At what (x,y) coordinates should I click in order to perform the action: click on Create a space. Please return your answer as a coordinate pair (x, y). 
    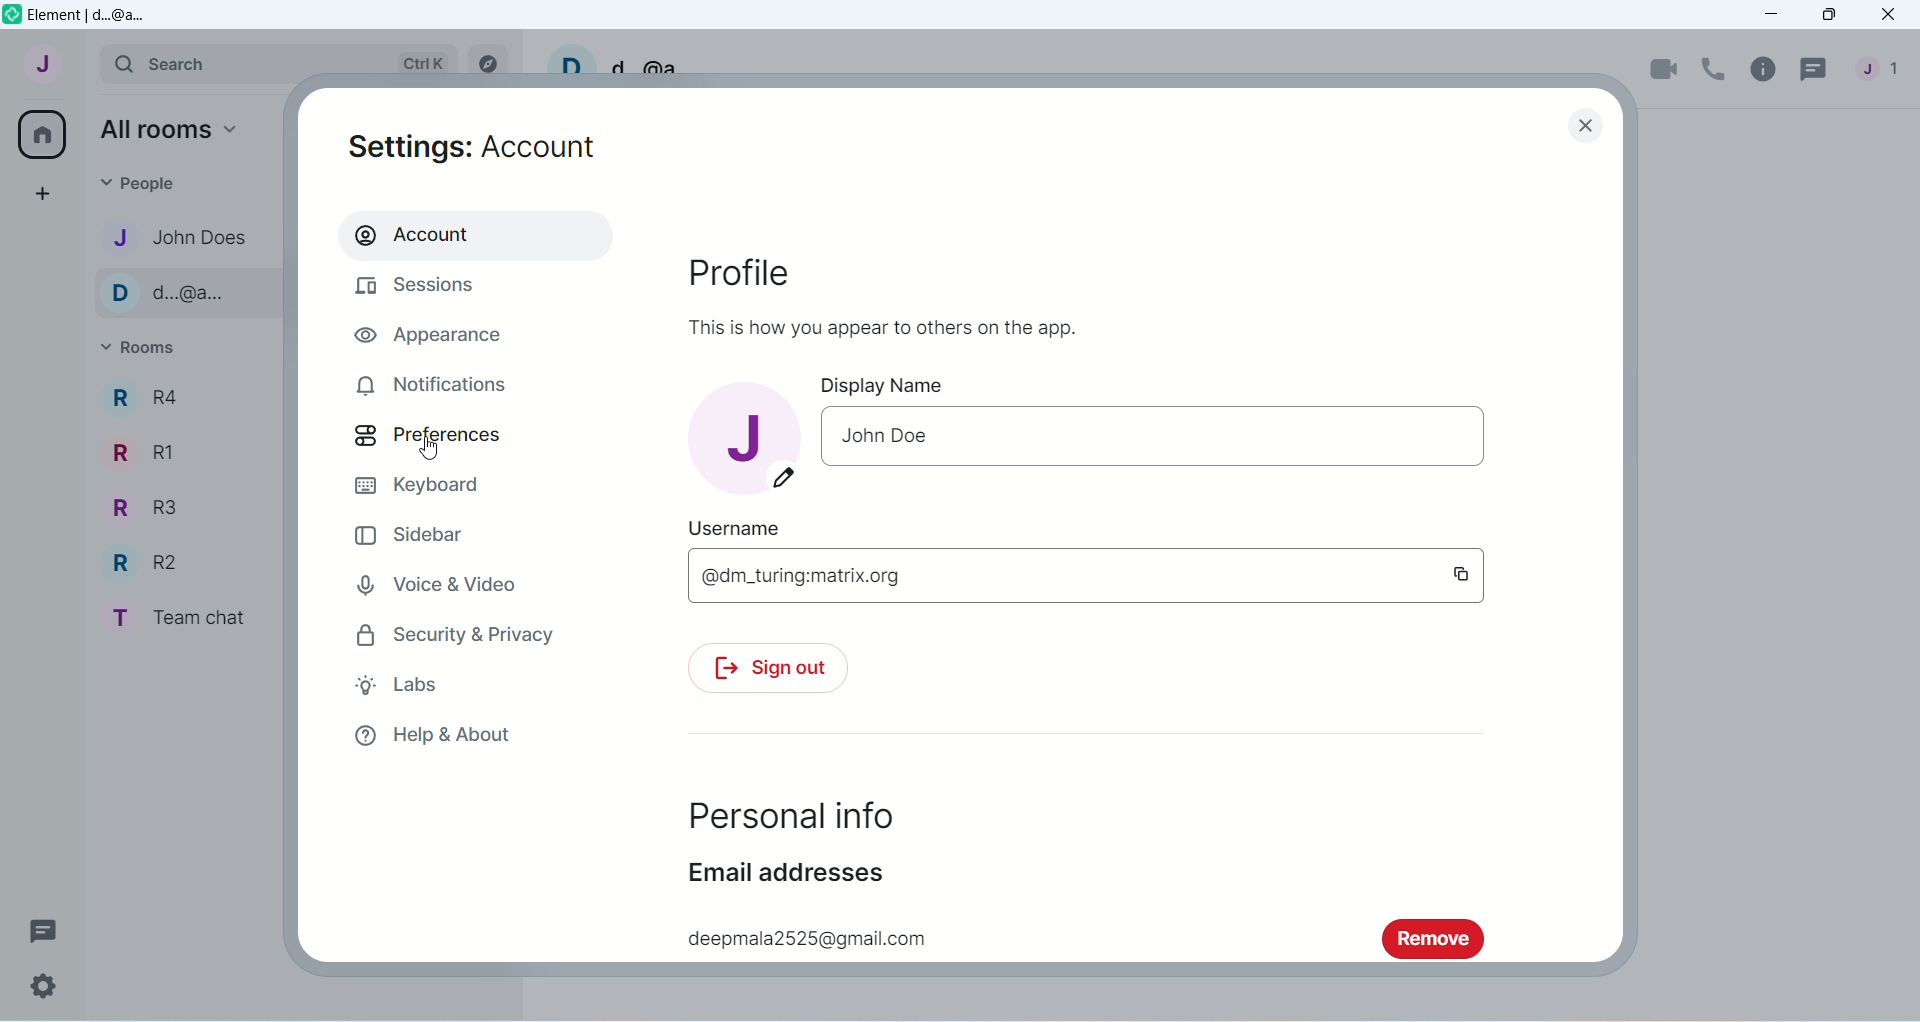
    Looking at the image, I should click on (35, 191).